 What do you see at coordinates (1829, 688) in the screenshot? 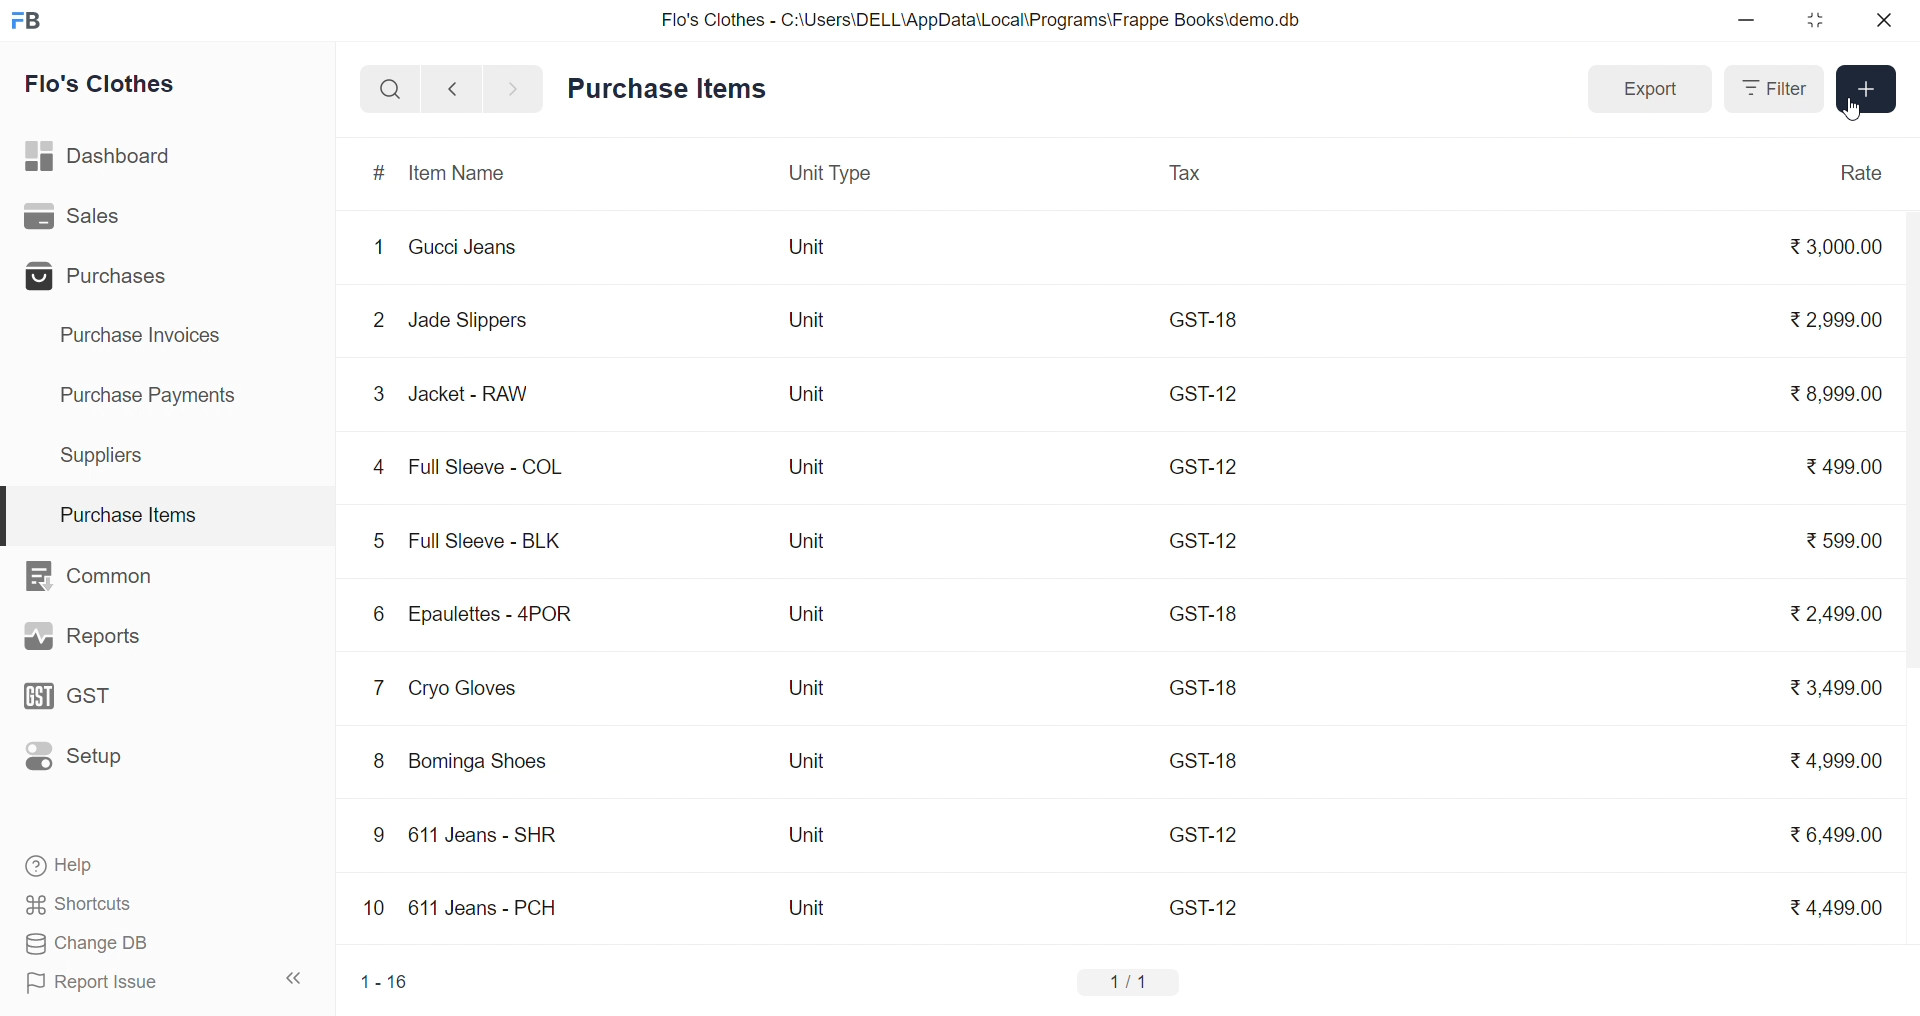
I see `₹3,499.00` at bounding box center [1829, 688].